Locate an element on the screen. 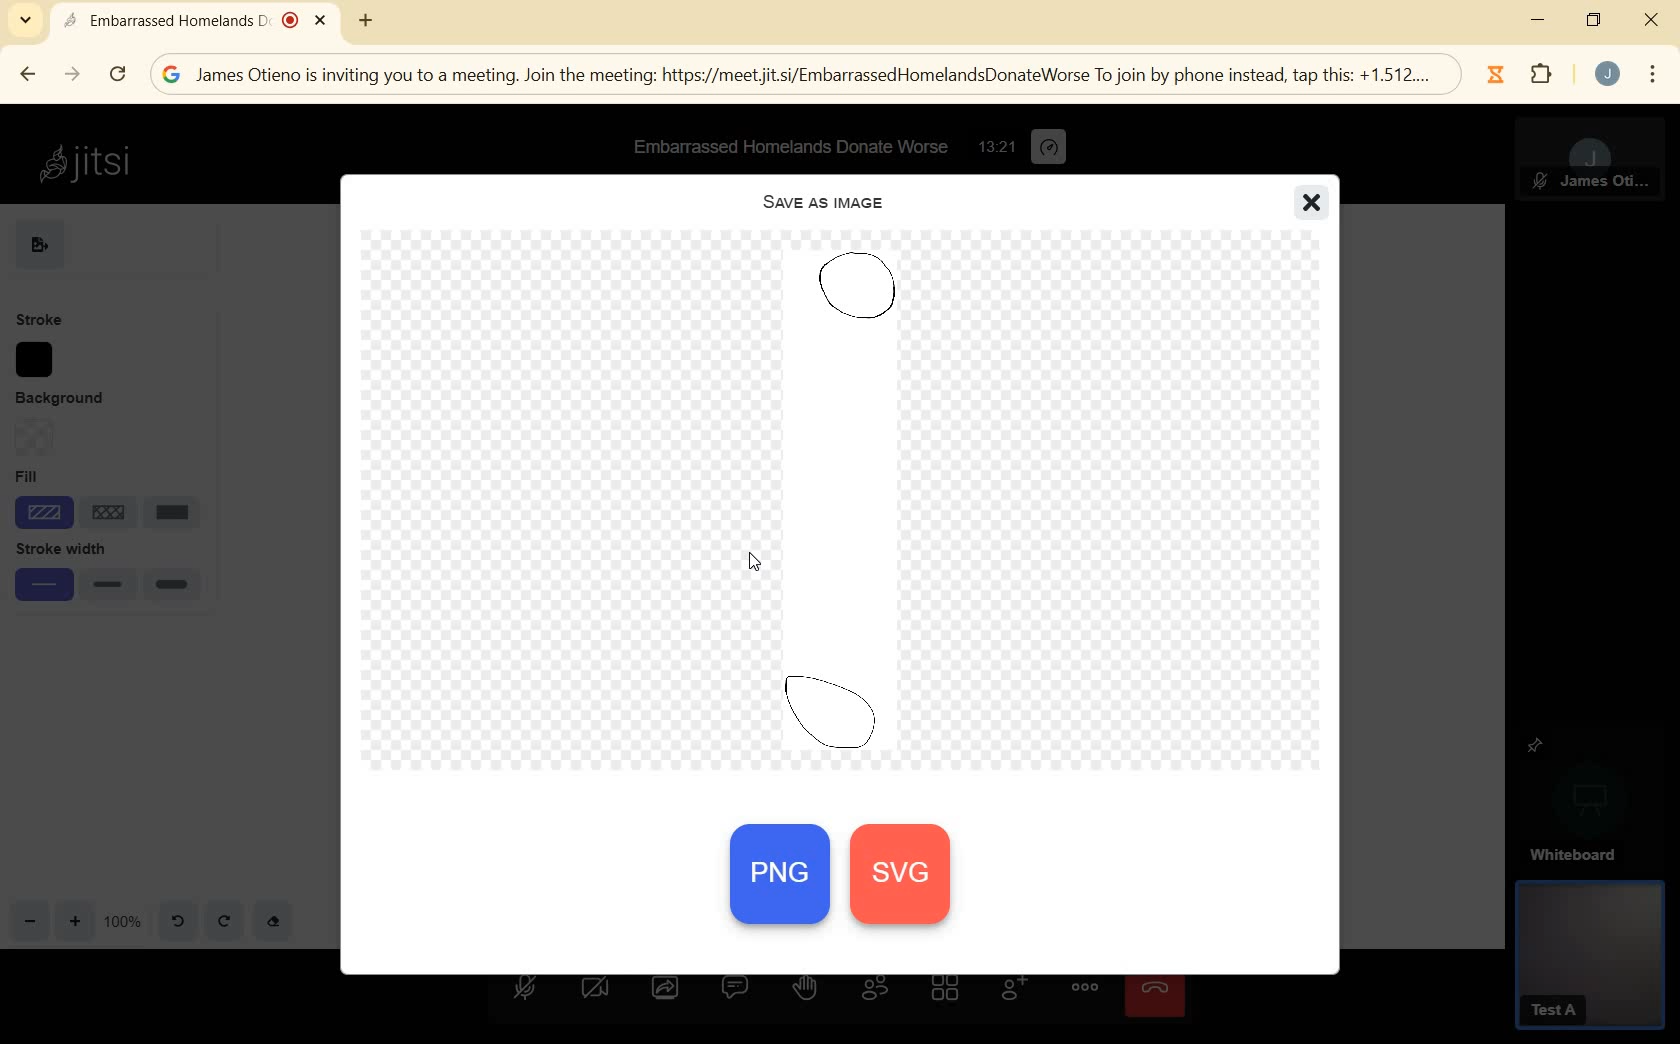 The height and width of the screenshot is (1044, 1680). minimize is located at coordinates (1537, 19).